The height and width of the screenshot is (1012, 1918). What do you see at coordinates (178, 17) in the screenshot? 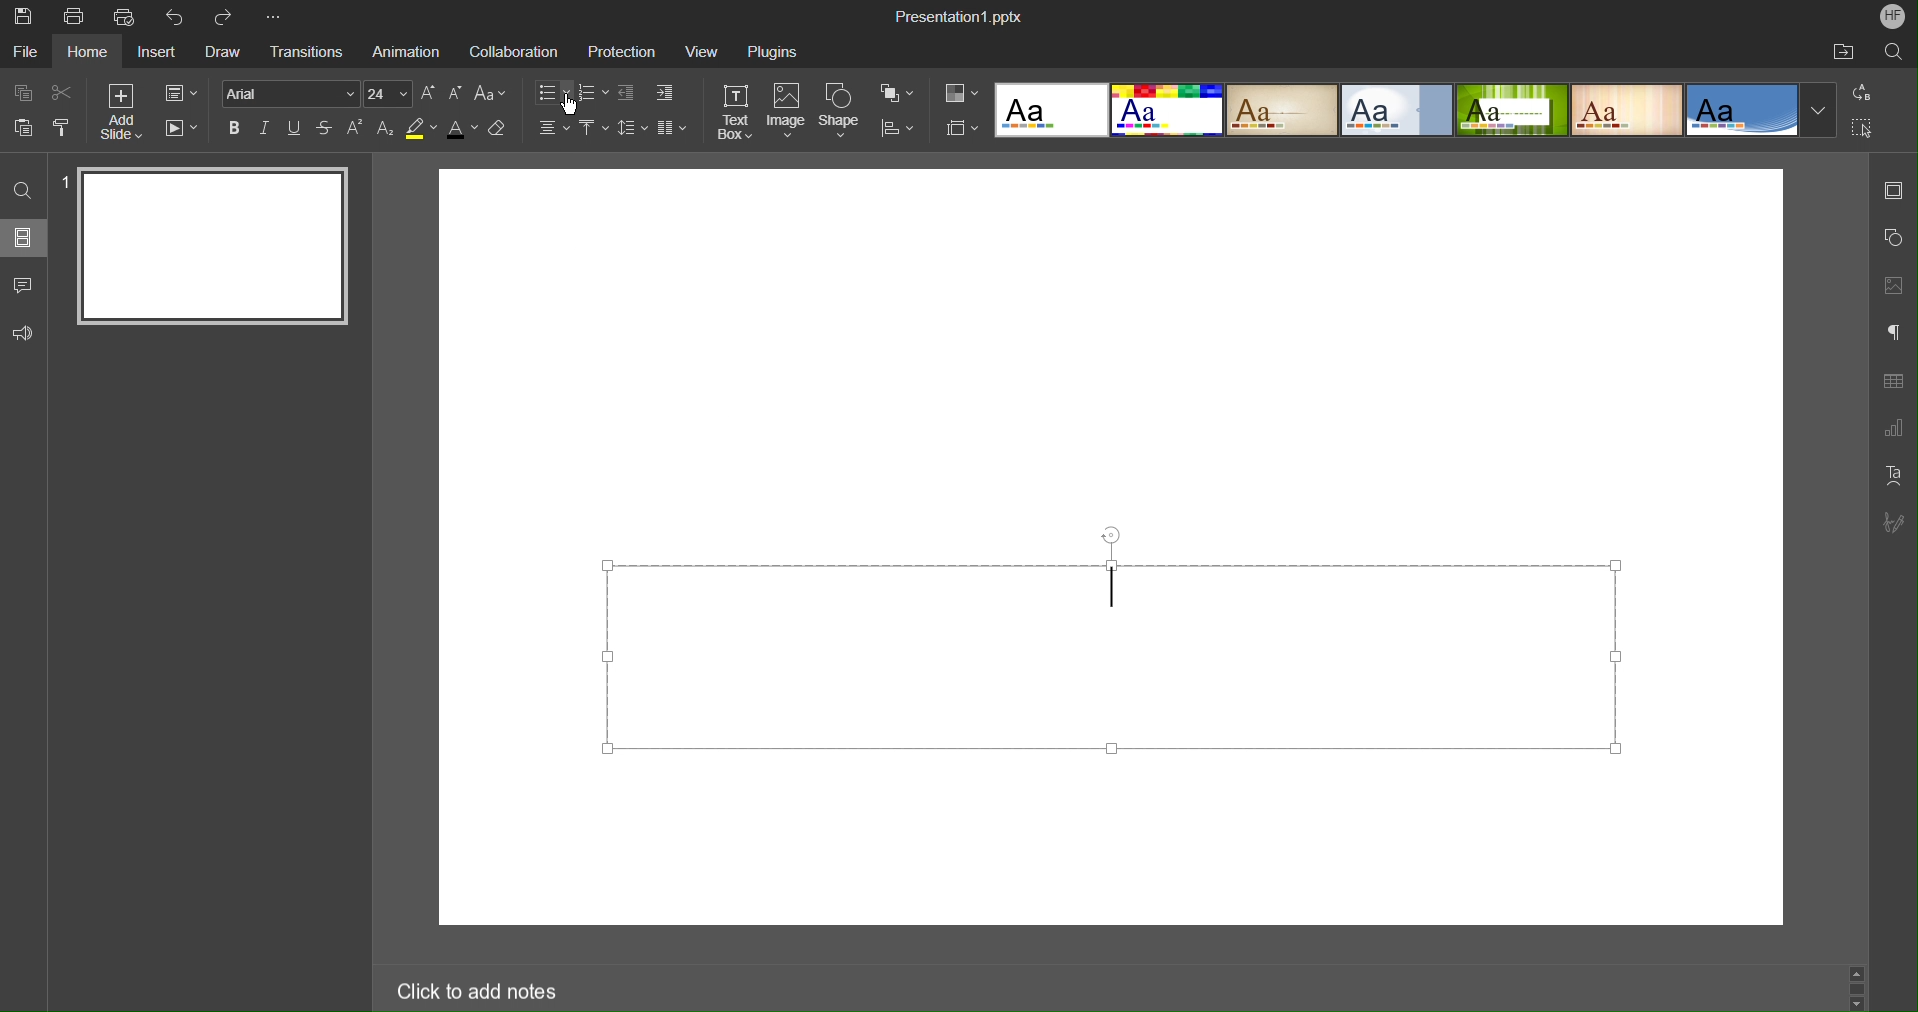
I see `Undo ` at bounding box center [178, 17].